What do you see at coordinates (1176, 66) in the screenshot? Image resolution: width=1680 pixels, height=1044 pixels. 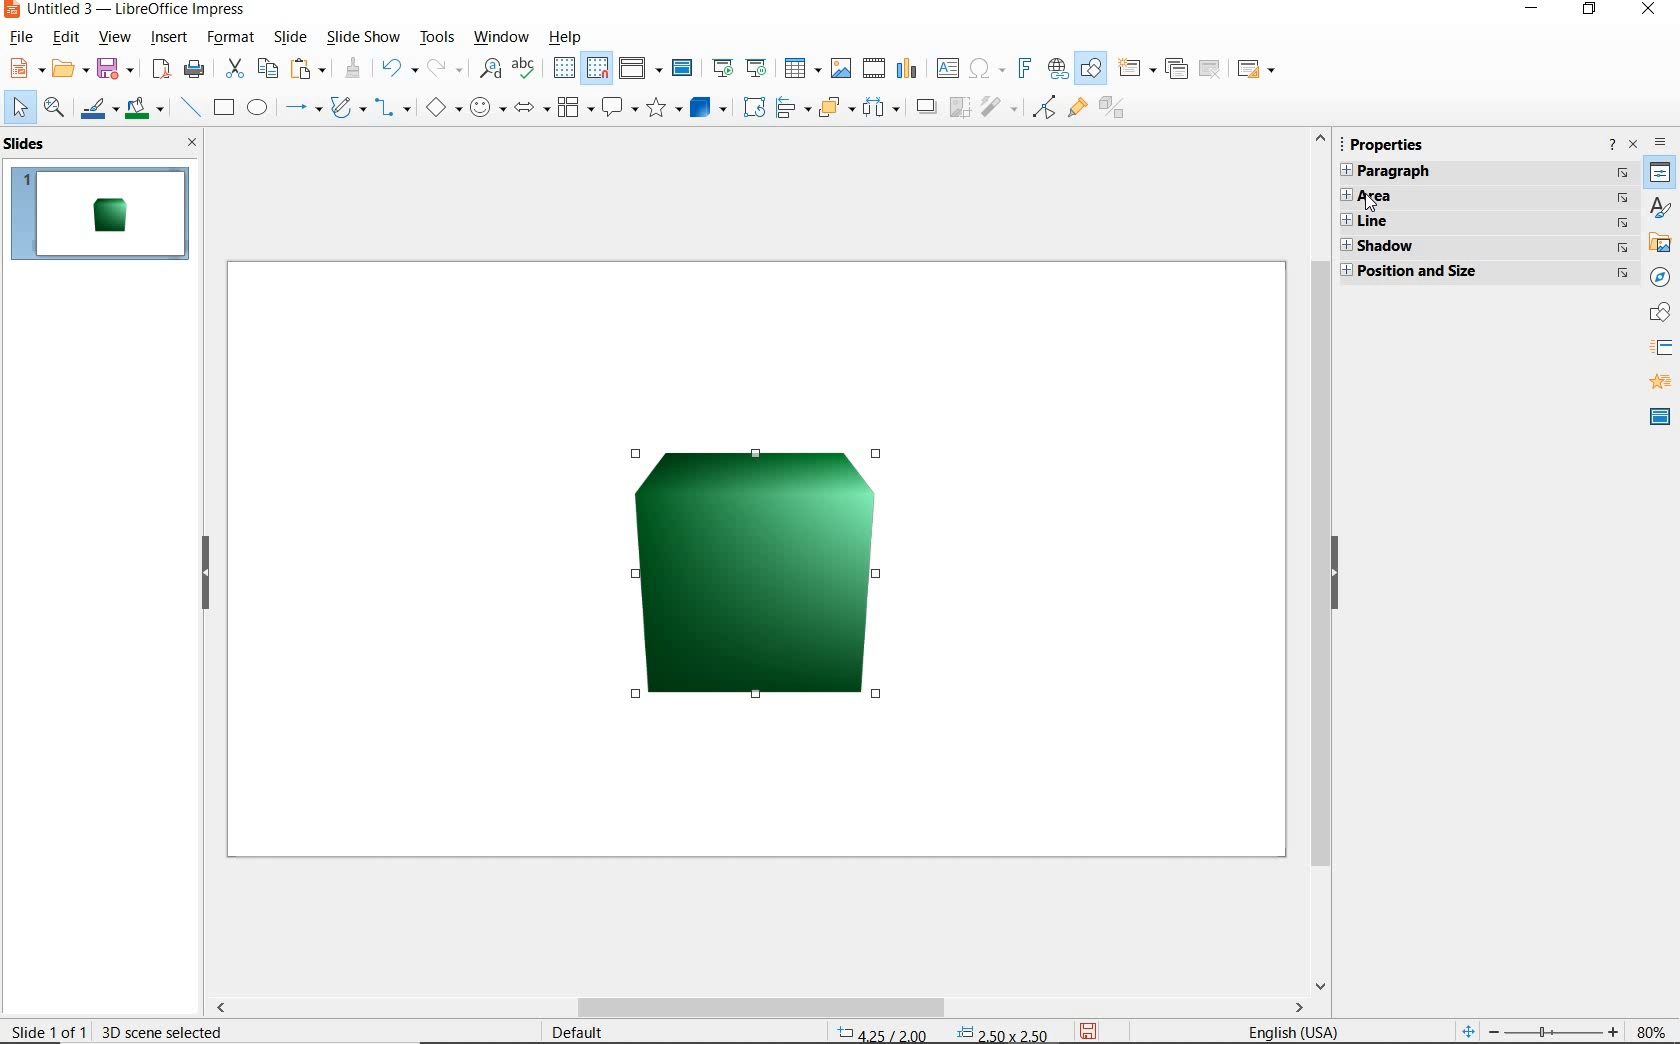 I see `duplicate slide` at bounding box center [1176, 66].